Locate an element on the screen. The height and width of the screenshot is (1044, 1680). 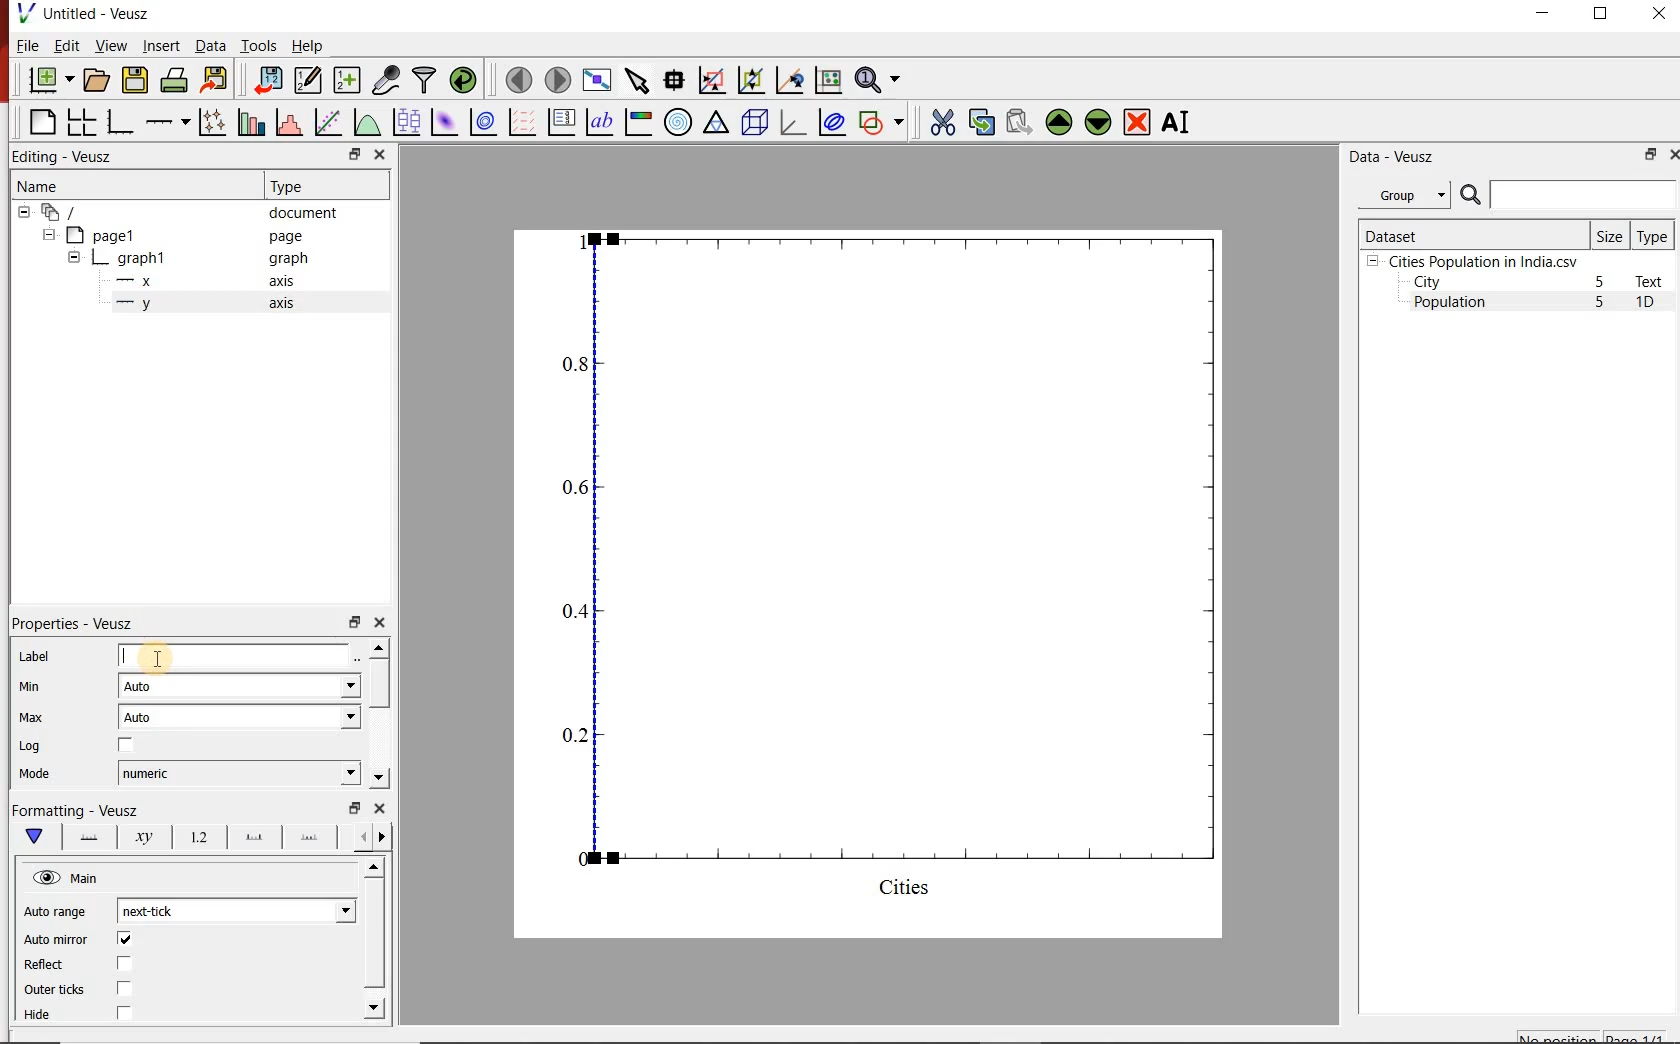
histogram of a dataset is located at coordinates (286, 122).